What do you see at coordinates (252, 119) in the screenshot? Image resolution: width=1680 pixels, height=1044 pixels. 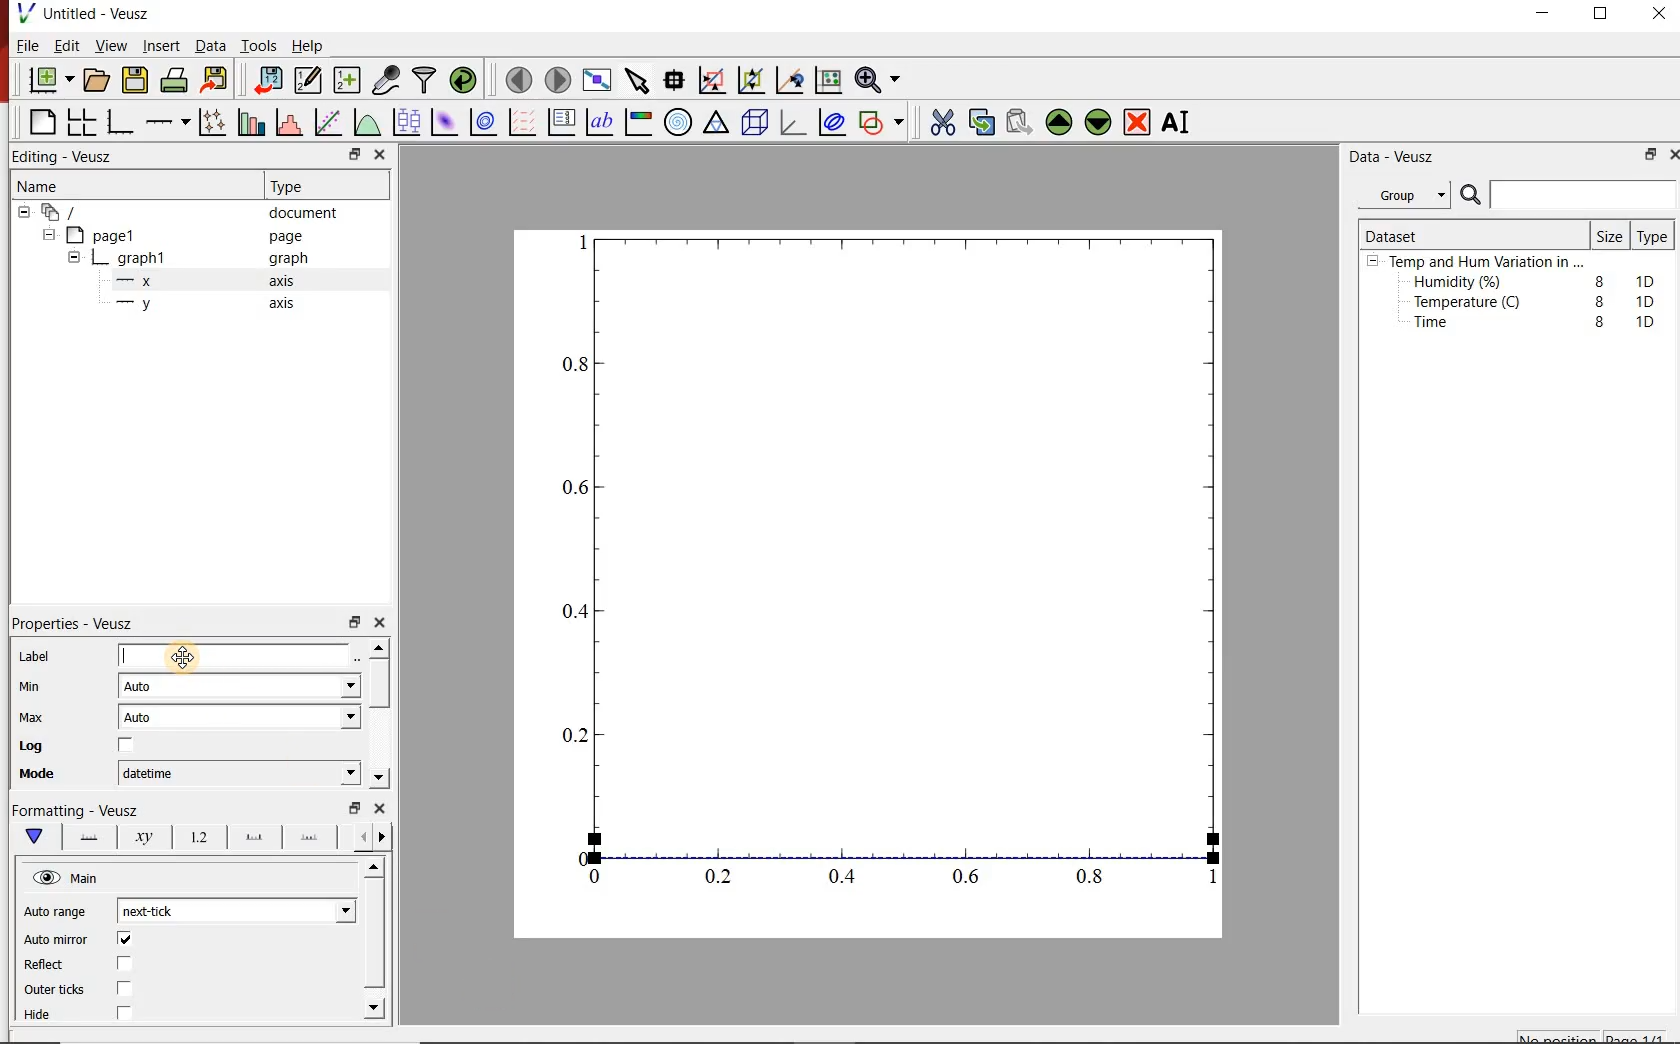 I see `plot bar charts` at bounding box center [252, 119].